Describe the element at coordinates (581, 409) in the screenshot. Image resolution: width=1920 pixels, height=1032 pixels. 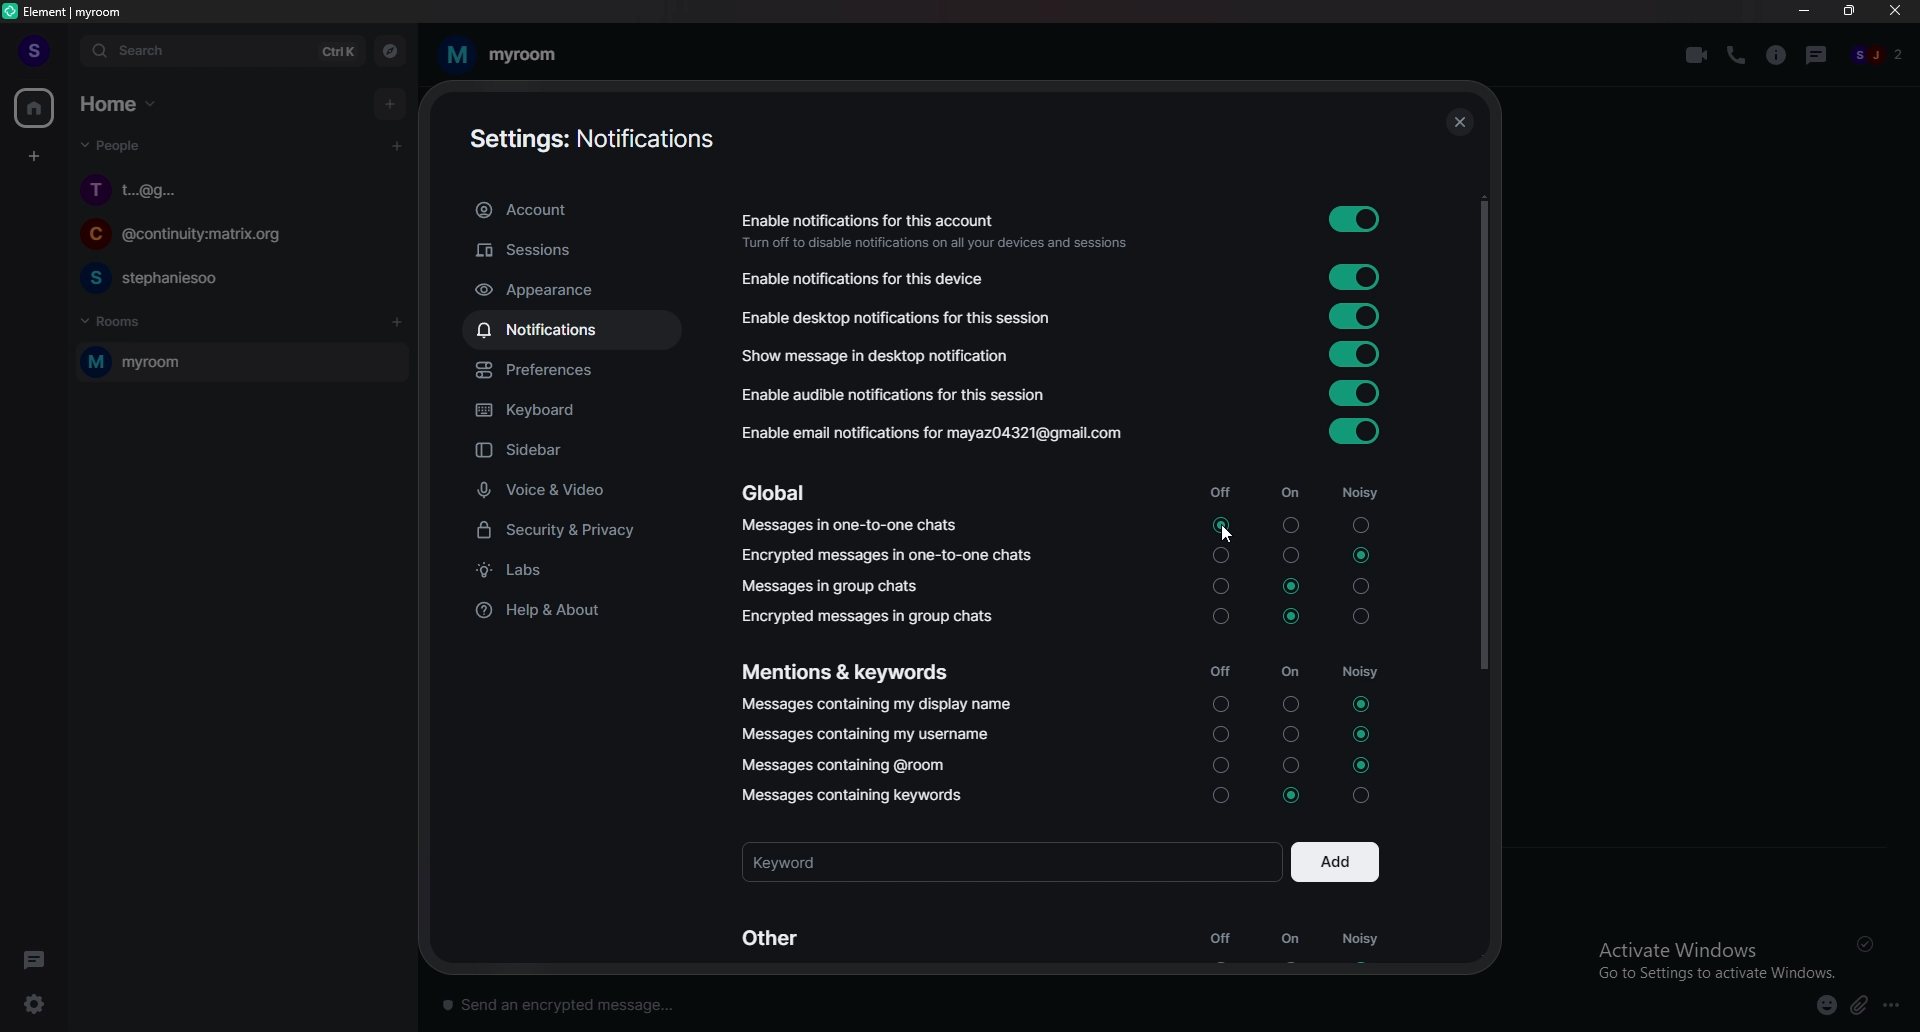
I see `keyboard` at that location.